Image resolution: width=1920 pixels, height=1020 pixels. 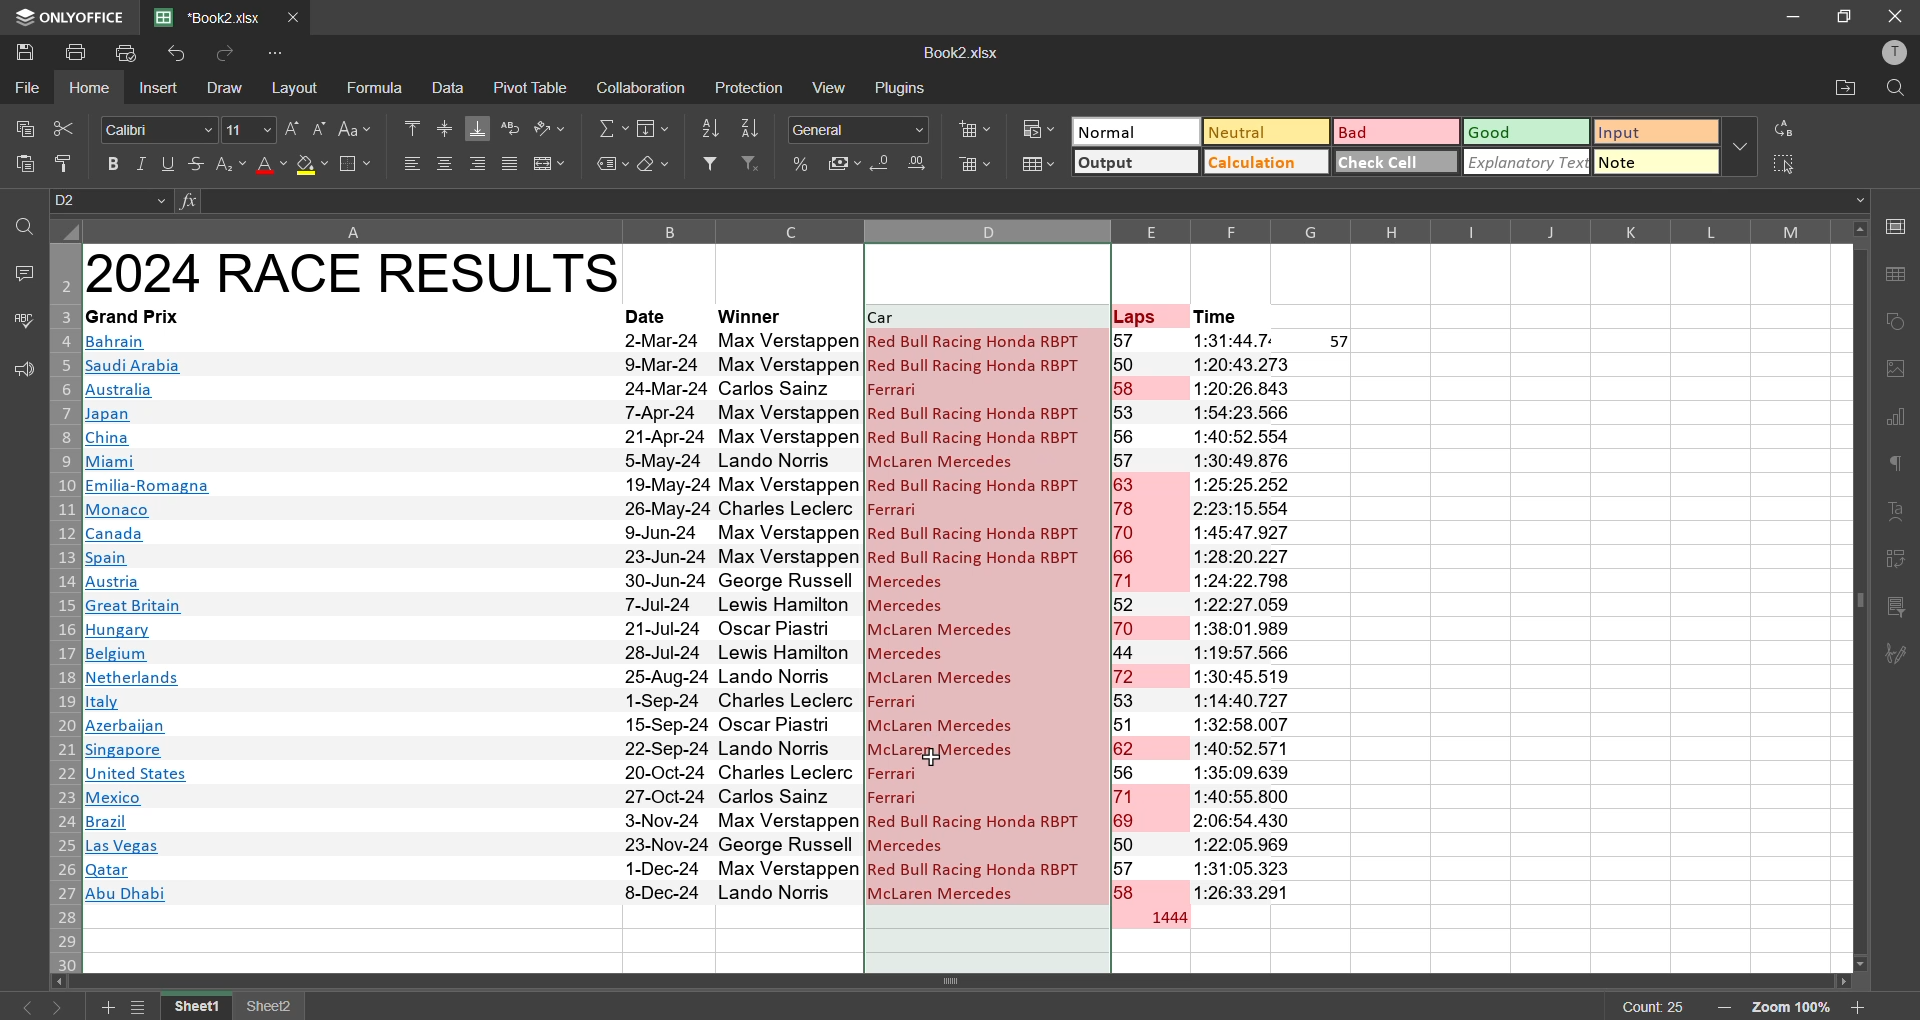 I want to click on filename, so click(x=214, y=15).